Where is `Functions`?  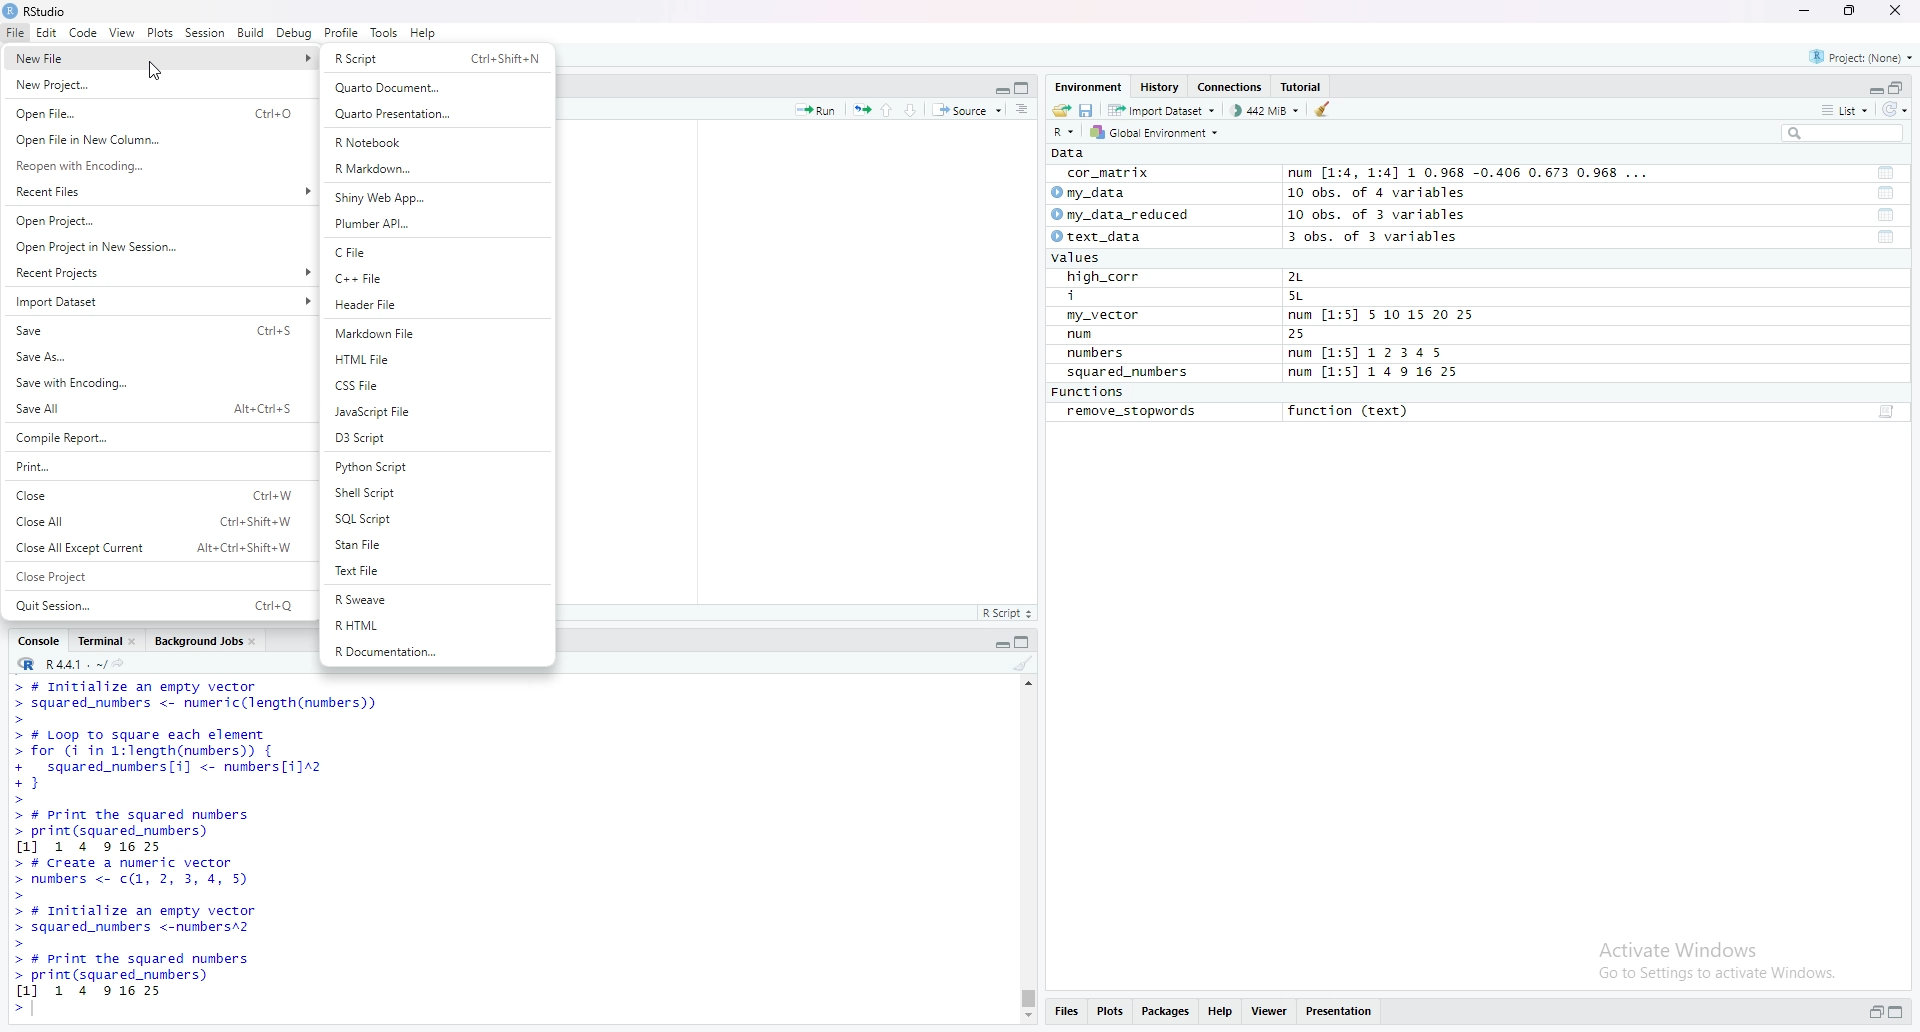
Functions is located at coordinates (1088, 391).